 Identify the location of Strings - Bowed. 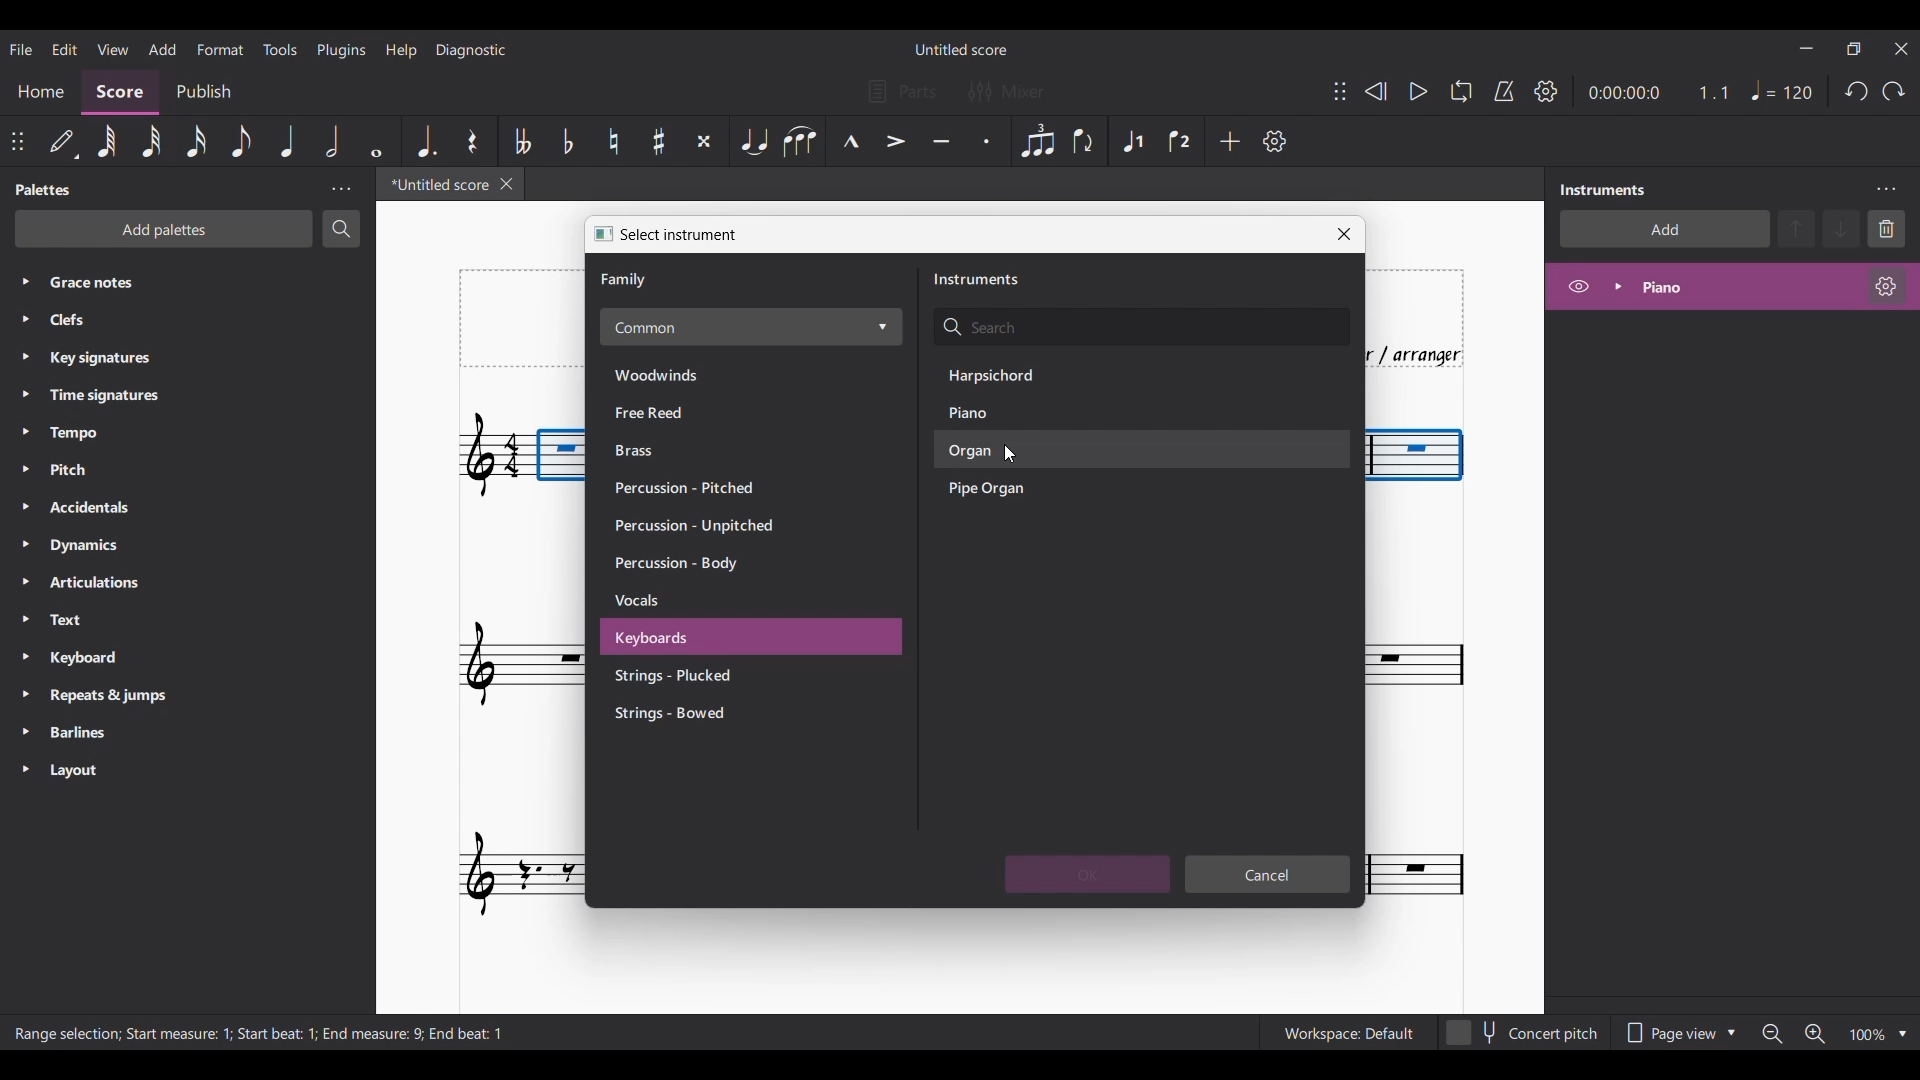
(699, 714).